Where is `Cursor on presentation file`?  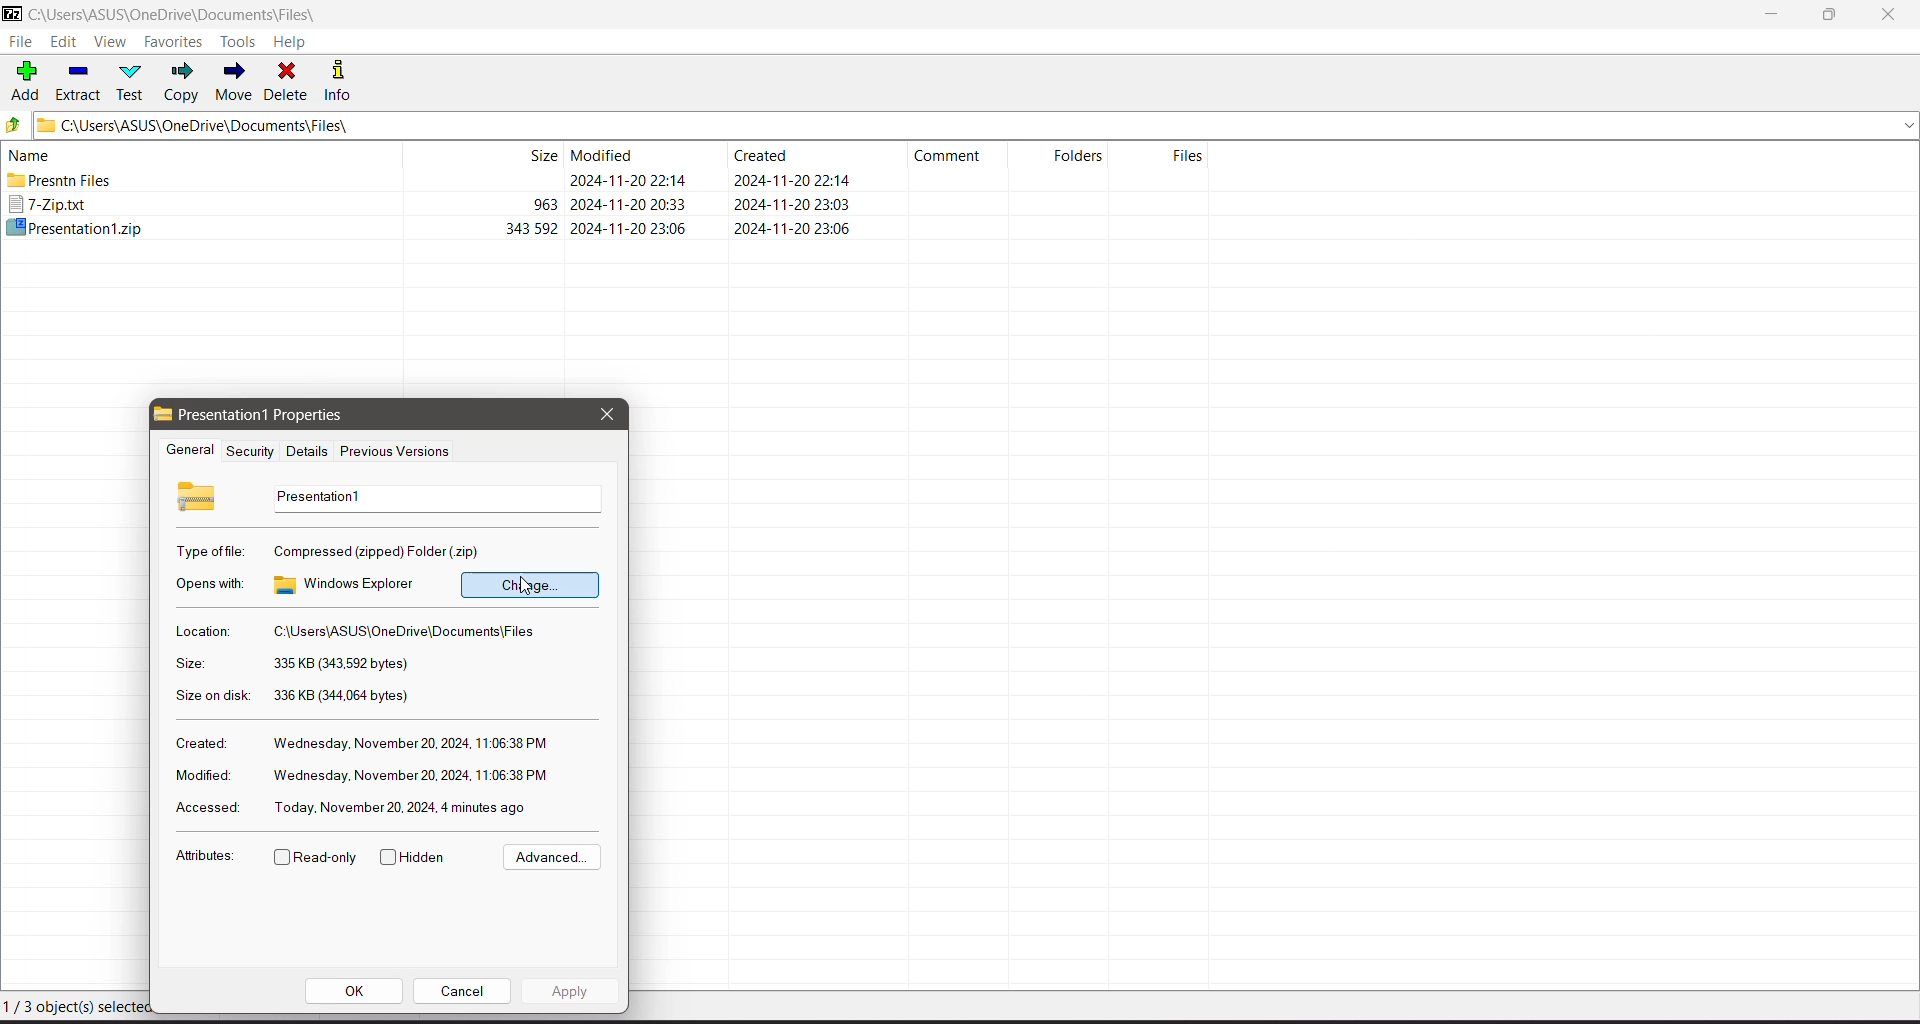 Cursor on presentation file is located at coordinates (434, 227).